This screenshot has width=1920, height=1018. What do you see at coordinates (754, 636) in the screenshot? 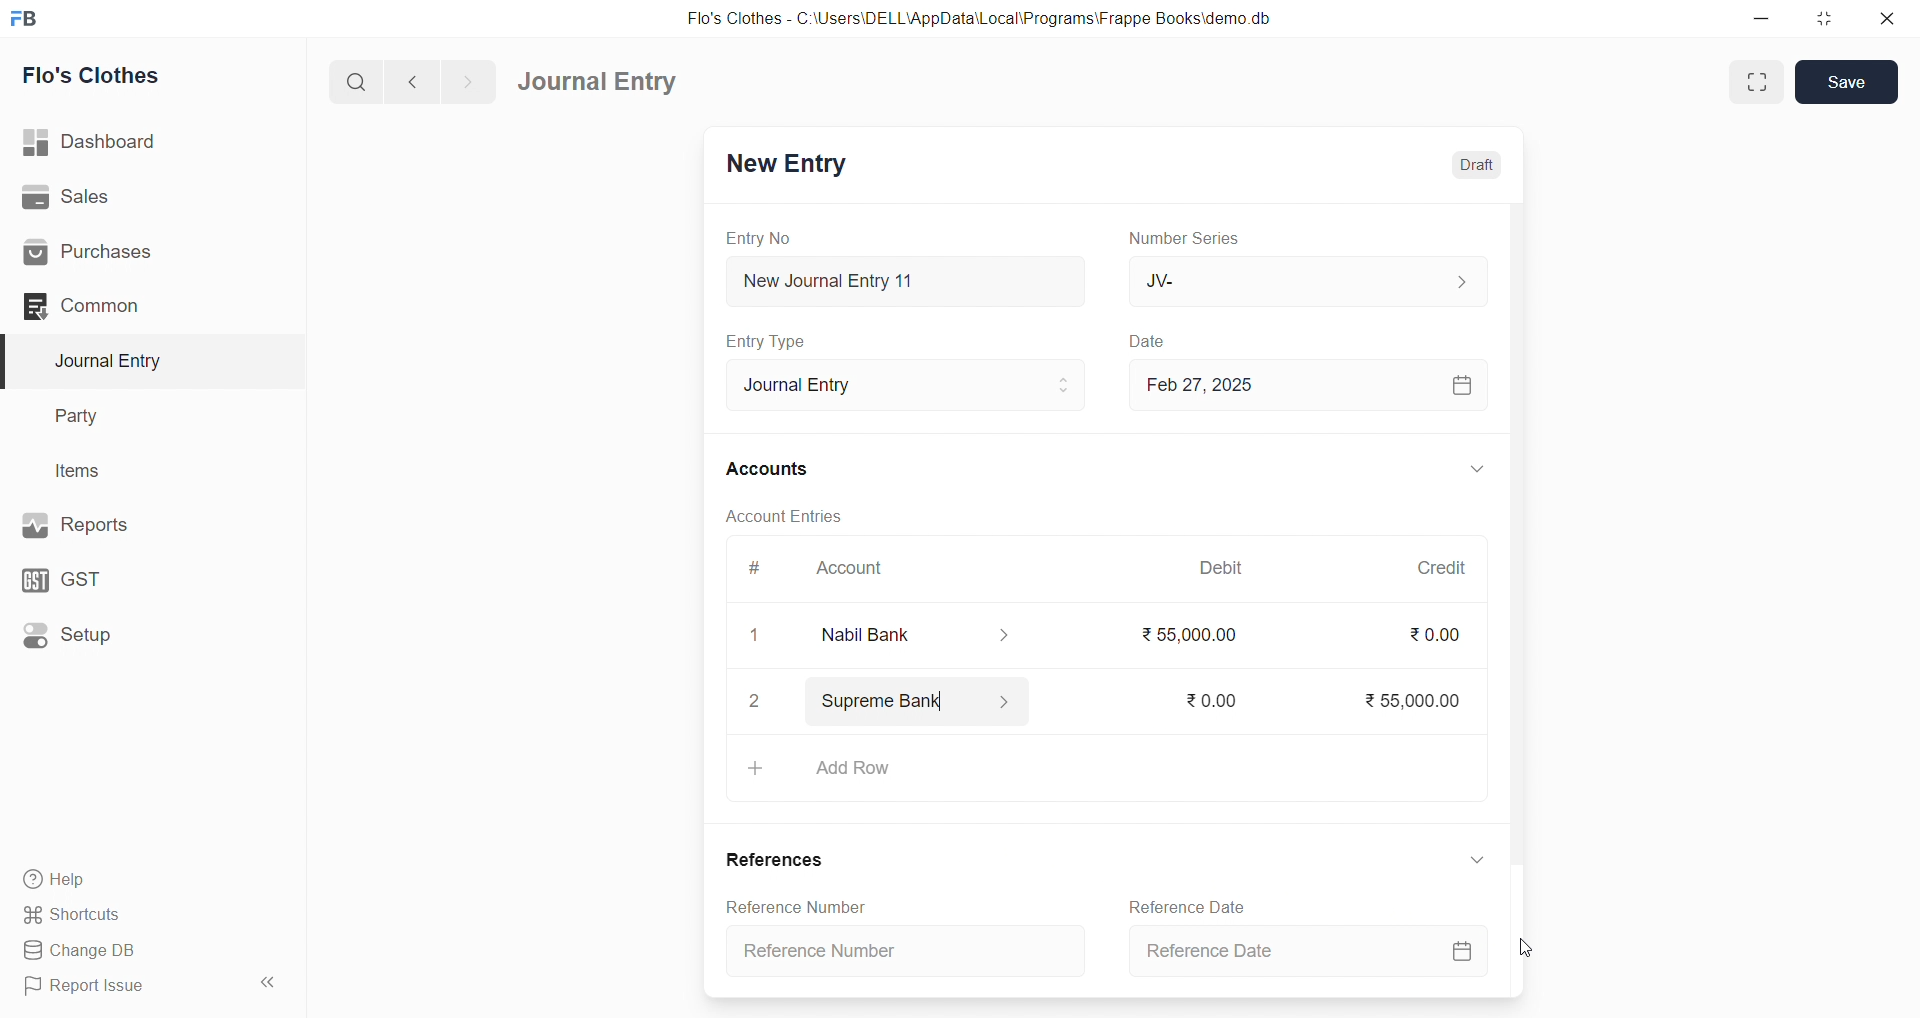
I see `1` at bounding box center [754, 636].